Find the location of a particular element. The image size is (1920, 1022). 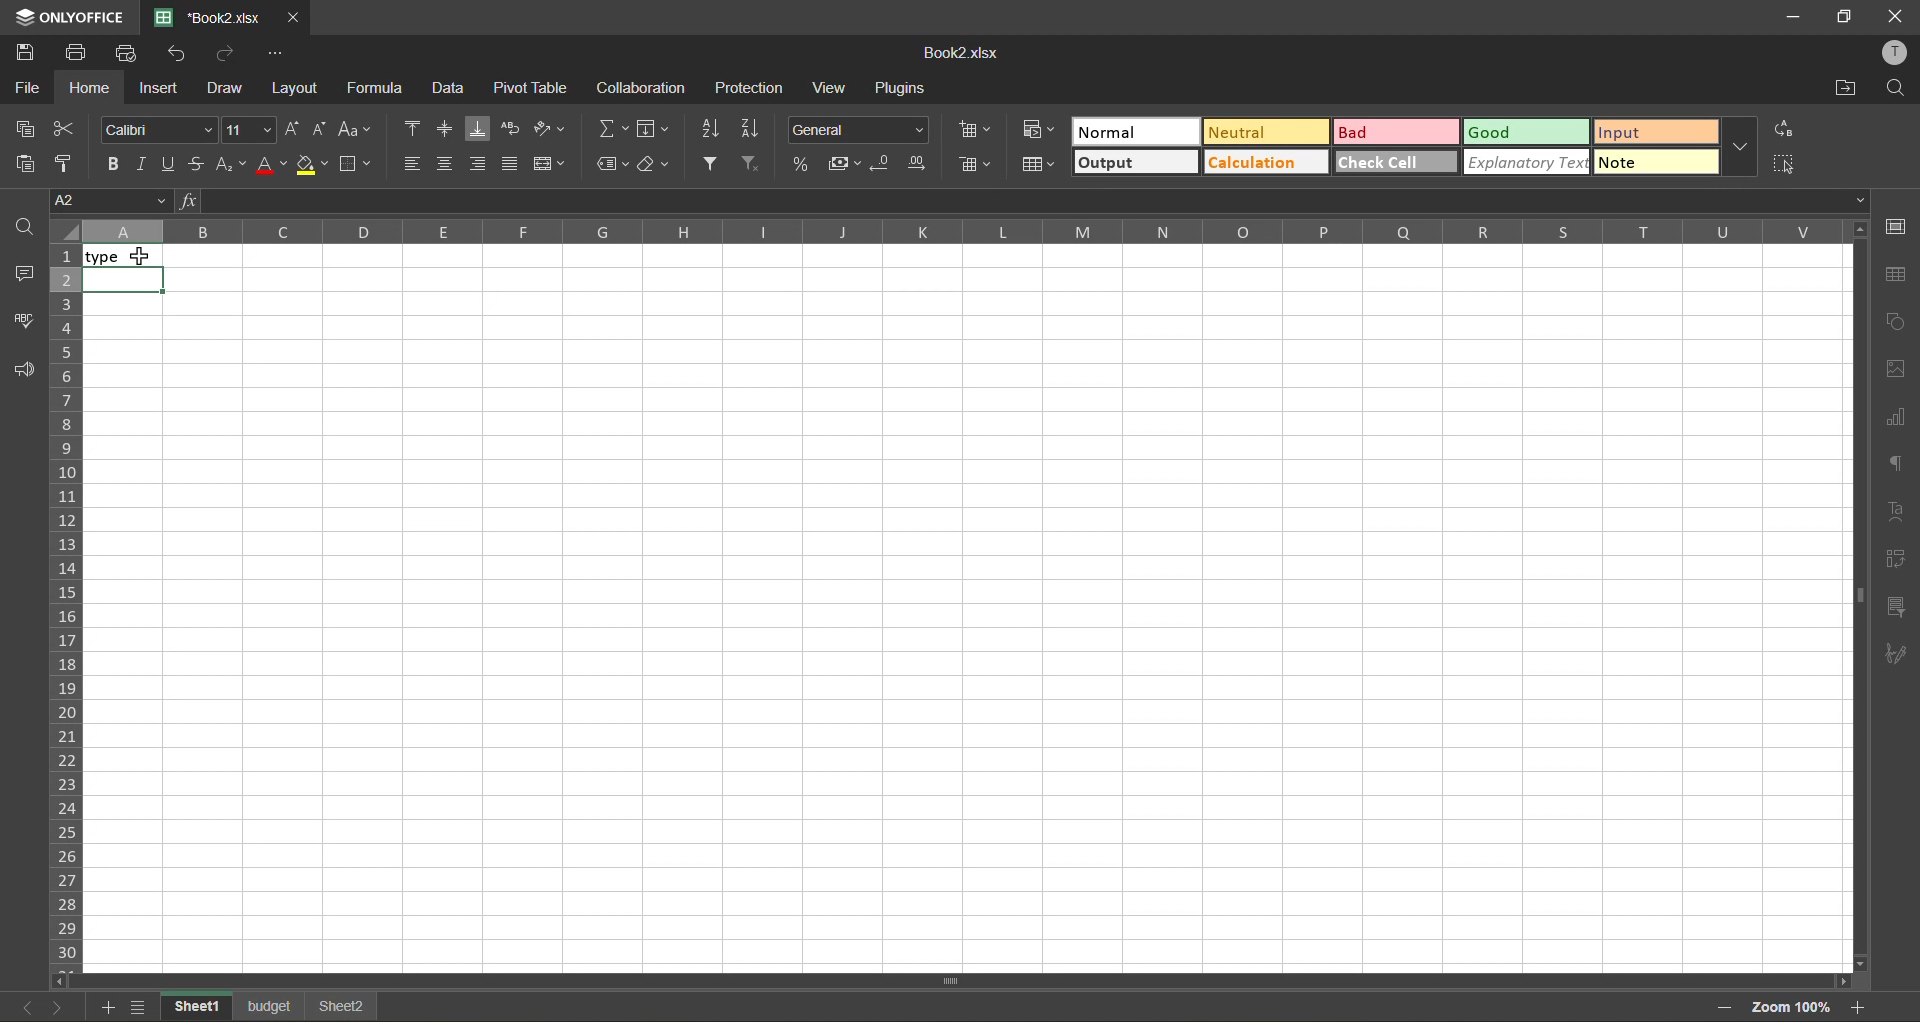

select all is located at coordinates (1787, 164).